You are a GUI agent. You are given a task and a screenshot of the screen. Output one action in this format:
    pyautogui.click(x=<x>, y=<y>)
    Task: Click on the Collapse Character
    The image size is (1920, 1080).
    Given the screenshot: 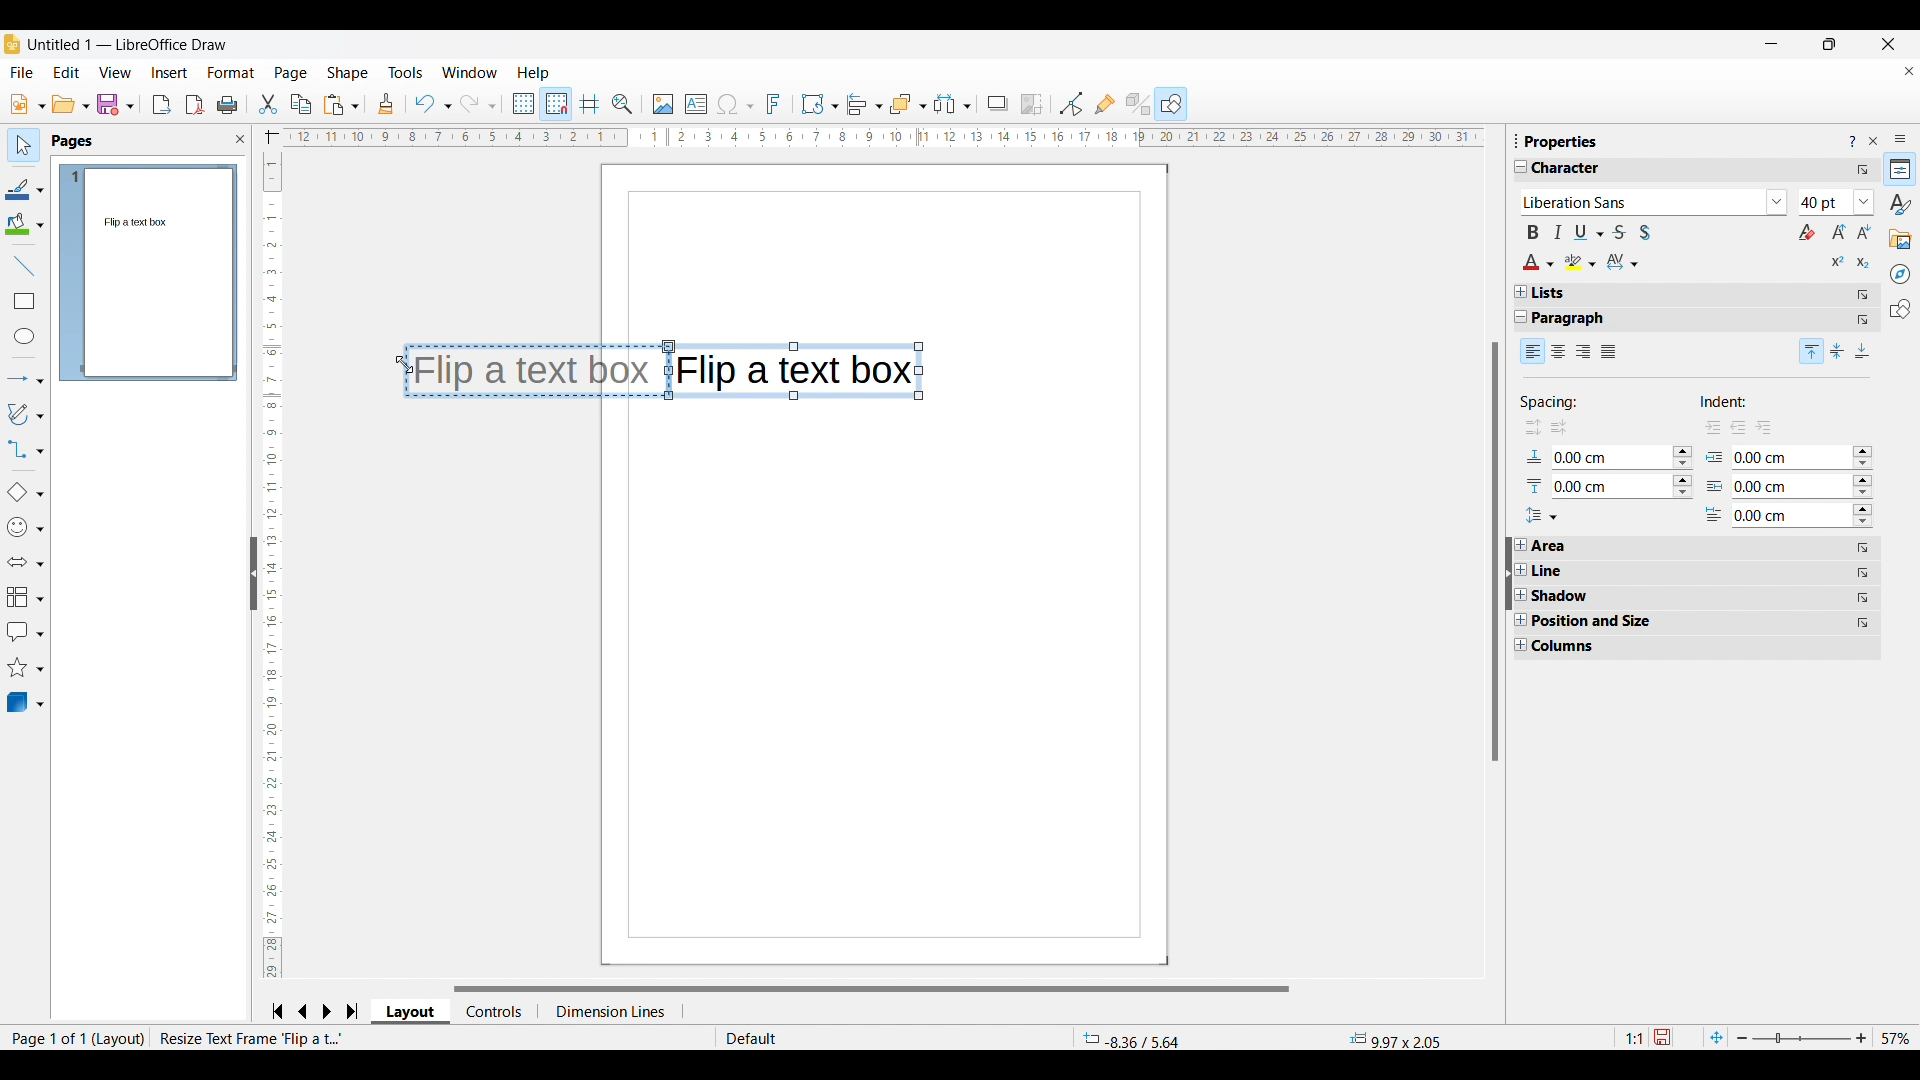 What is the action you would take?
    pyautogui.click(x=1522, y=166)
    